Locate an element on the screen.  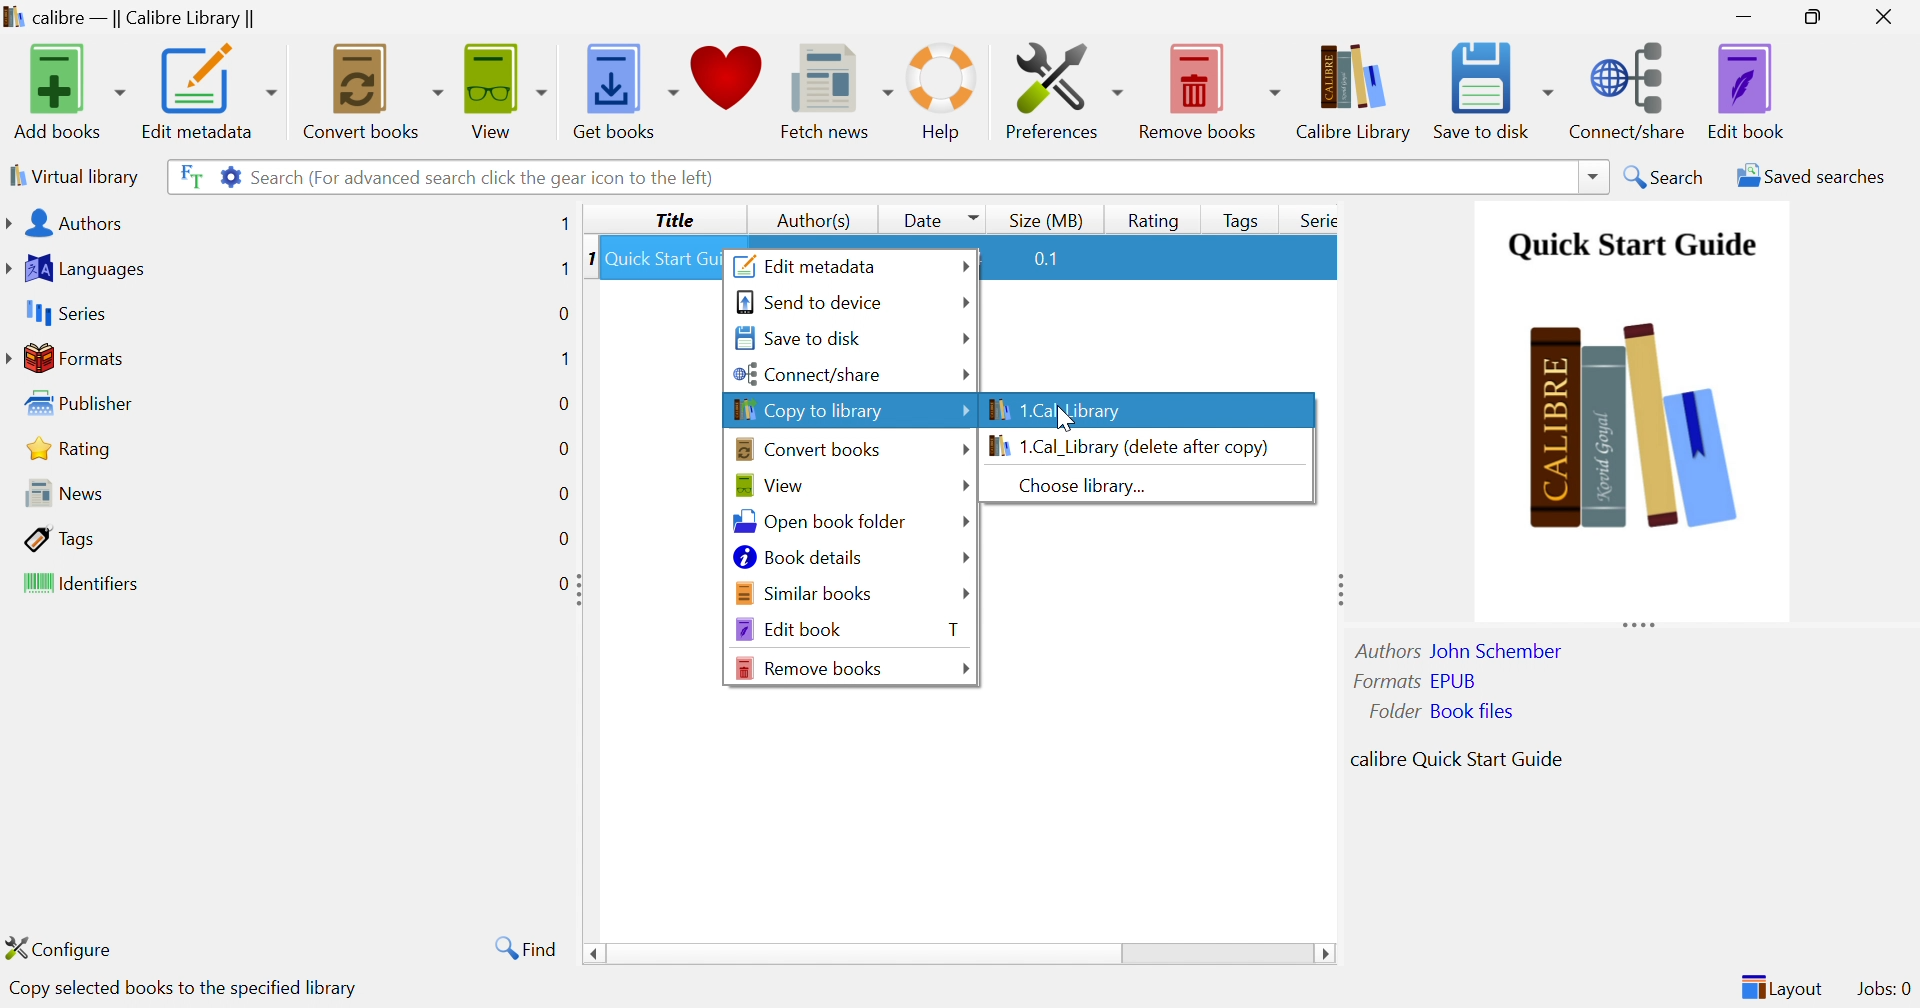
Jobs: 0 is located at coordinates (1882, 989).